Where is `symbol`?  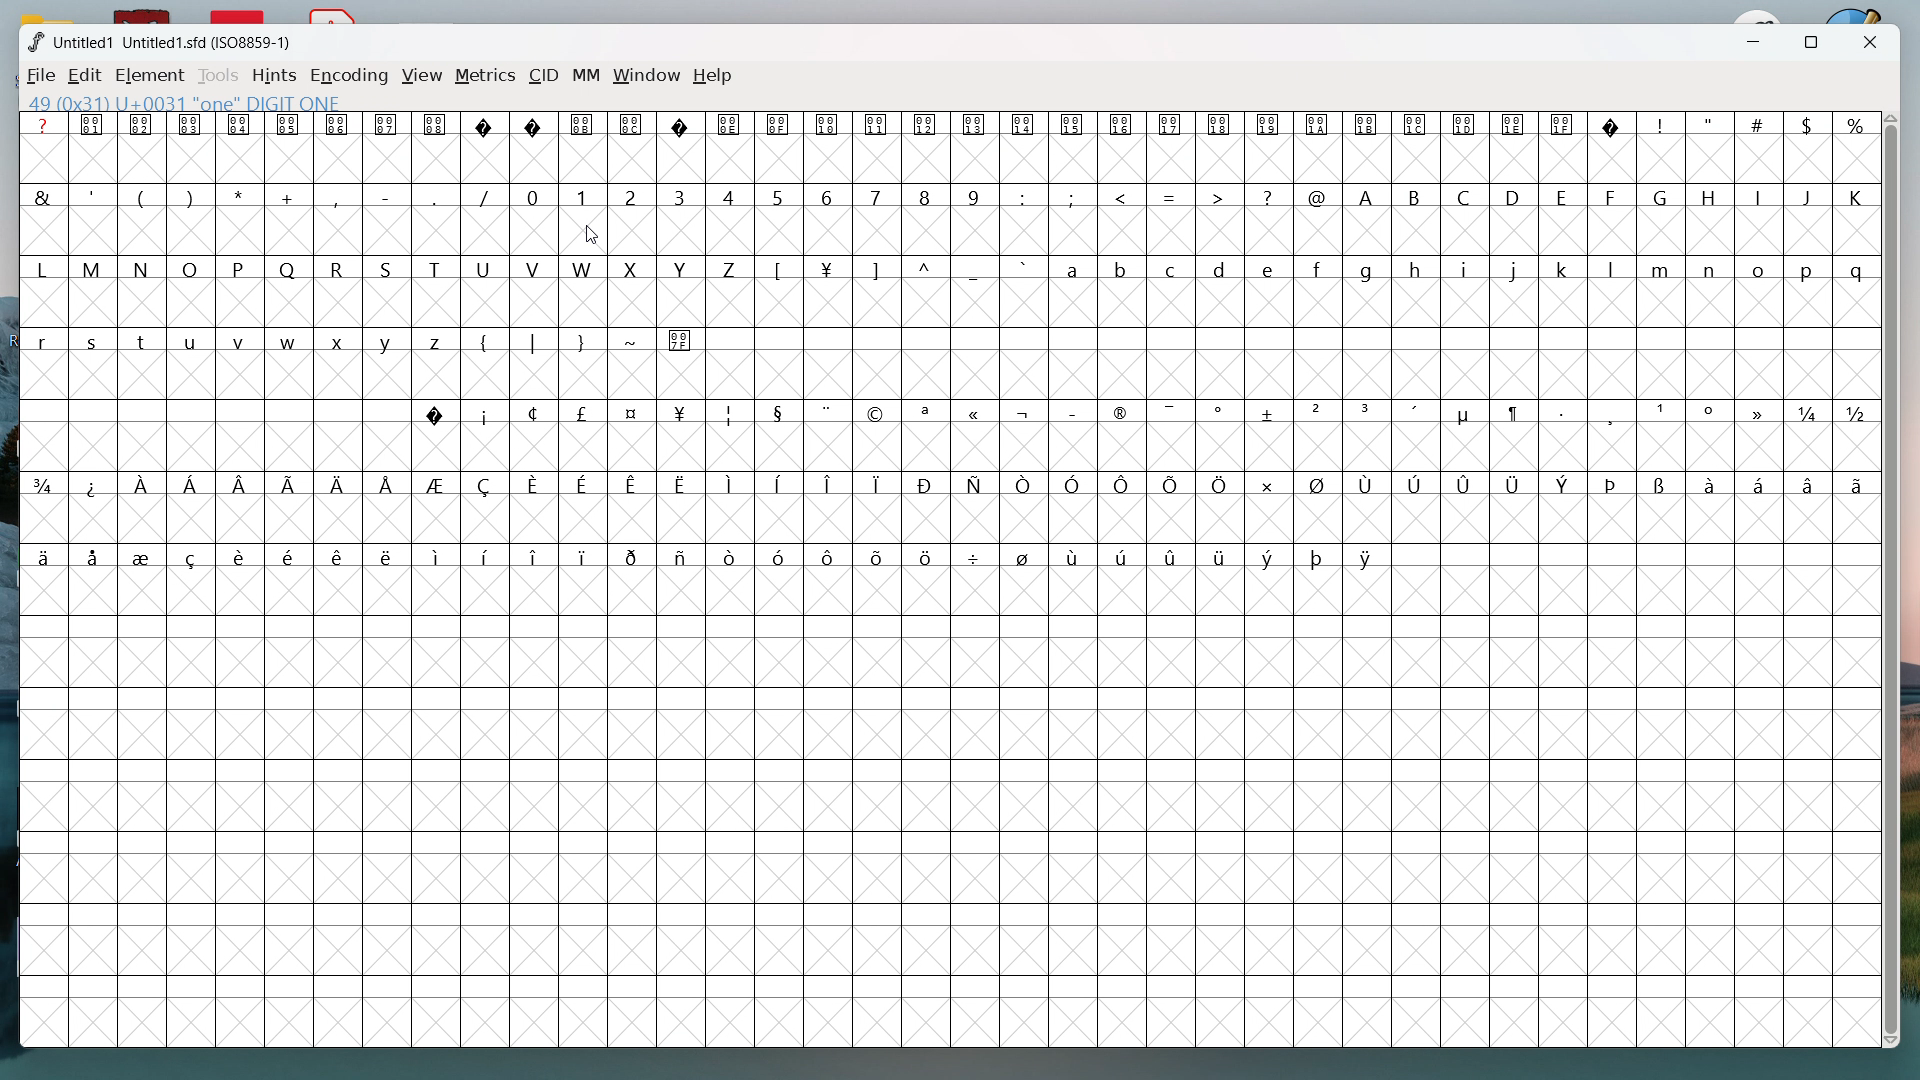
symbol is located at coordinates (1319, 484).